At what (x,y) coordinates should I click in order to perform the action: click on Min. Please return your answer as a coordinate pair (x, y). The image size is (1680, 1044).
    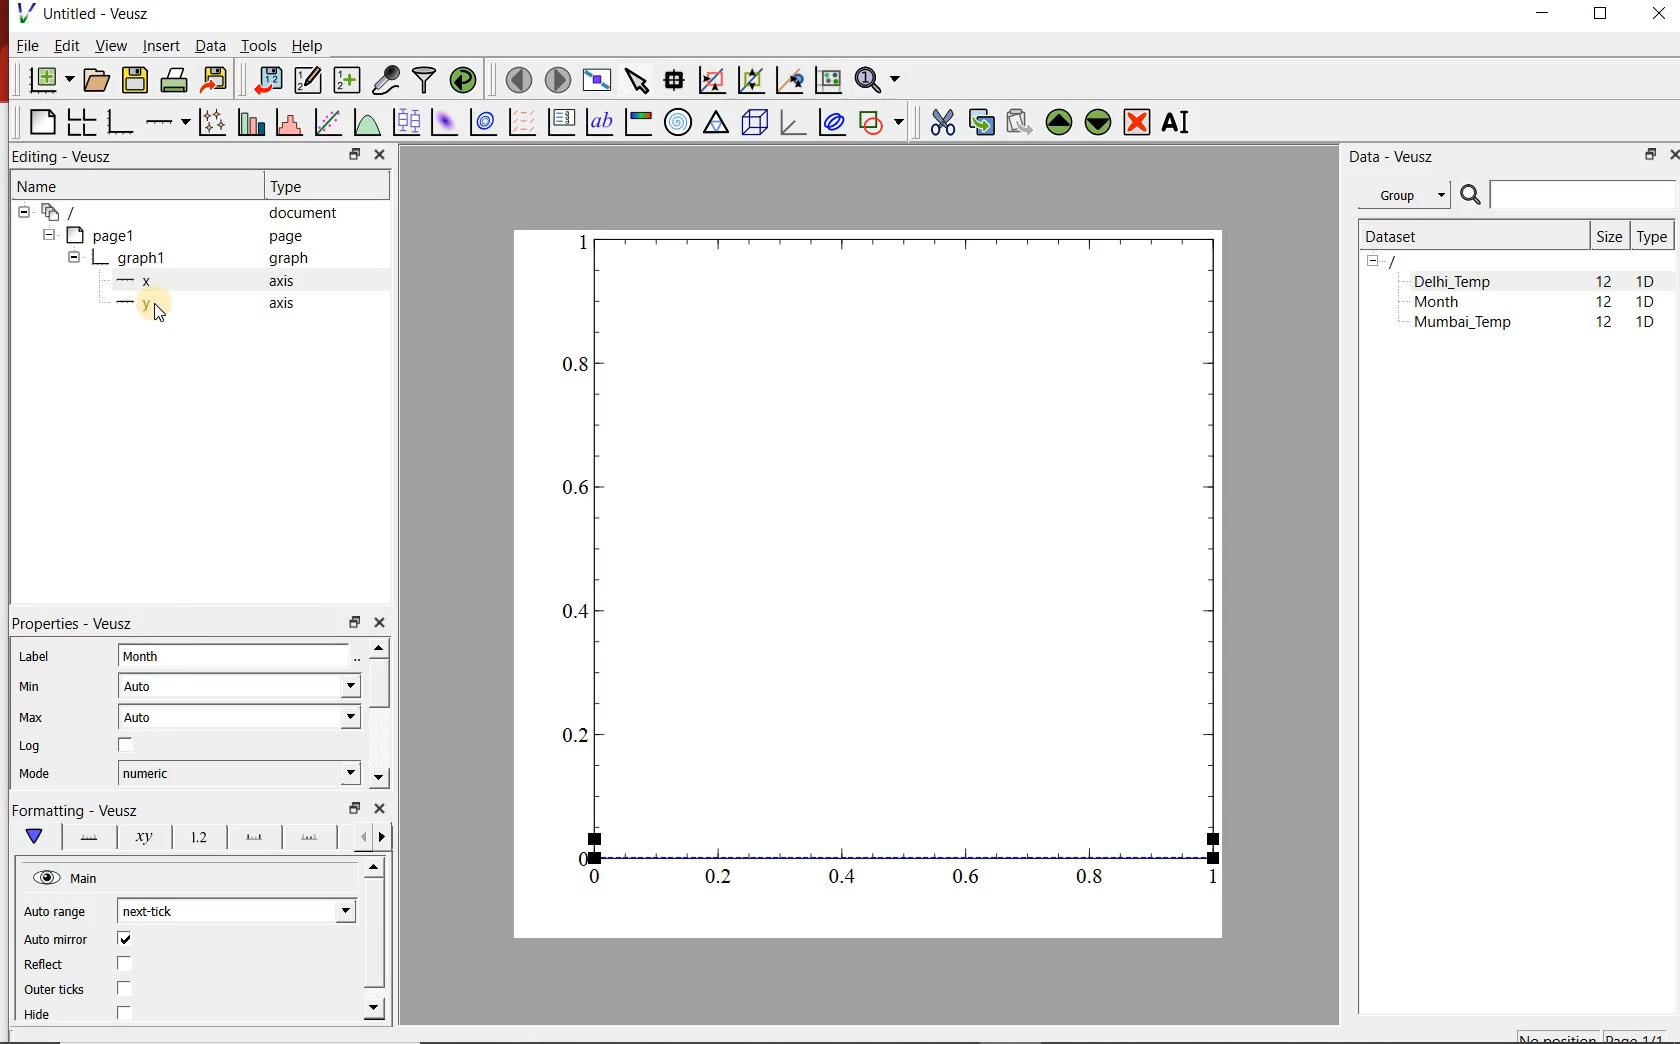
    Looking at the image, I should click on (28, 687).